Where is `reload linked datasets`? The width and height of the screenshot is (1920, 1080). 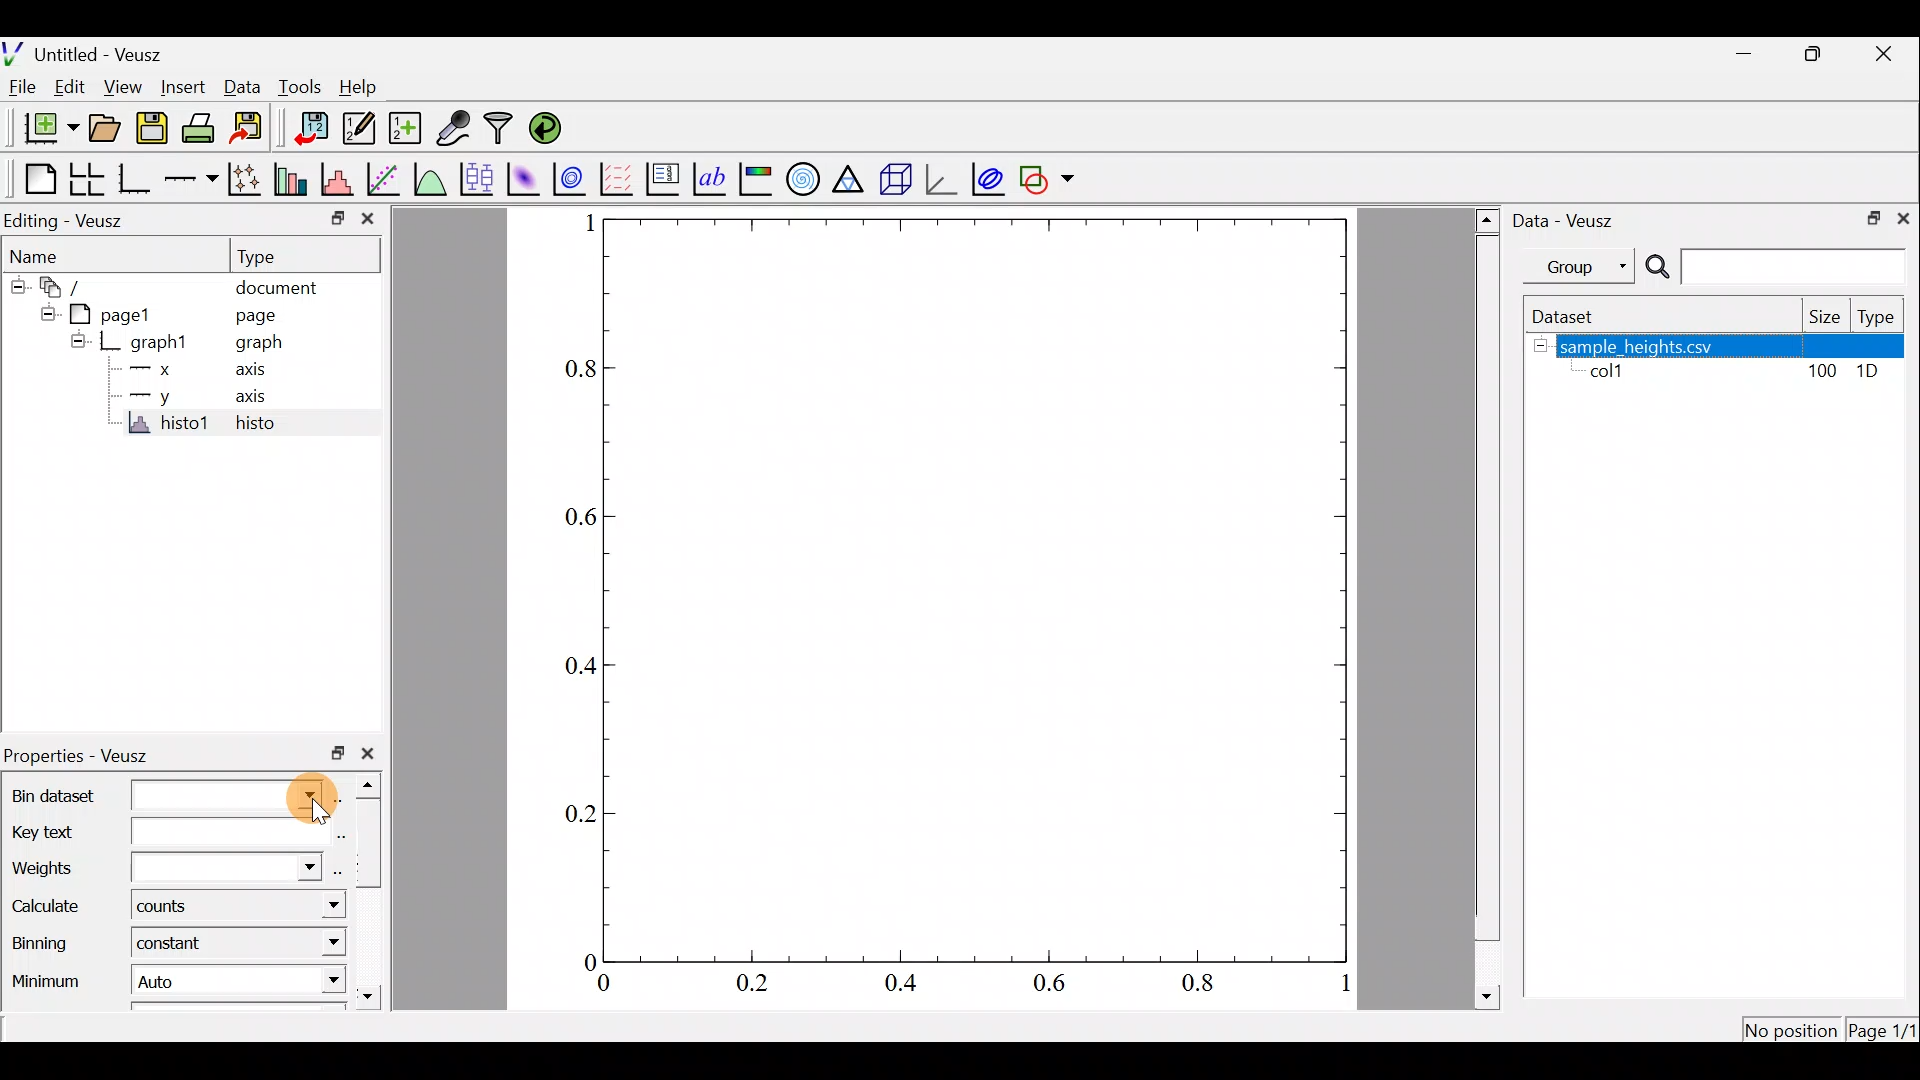
reload linked datasets is located at coordinates (554, 128).